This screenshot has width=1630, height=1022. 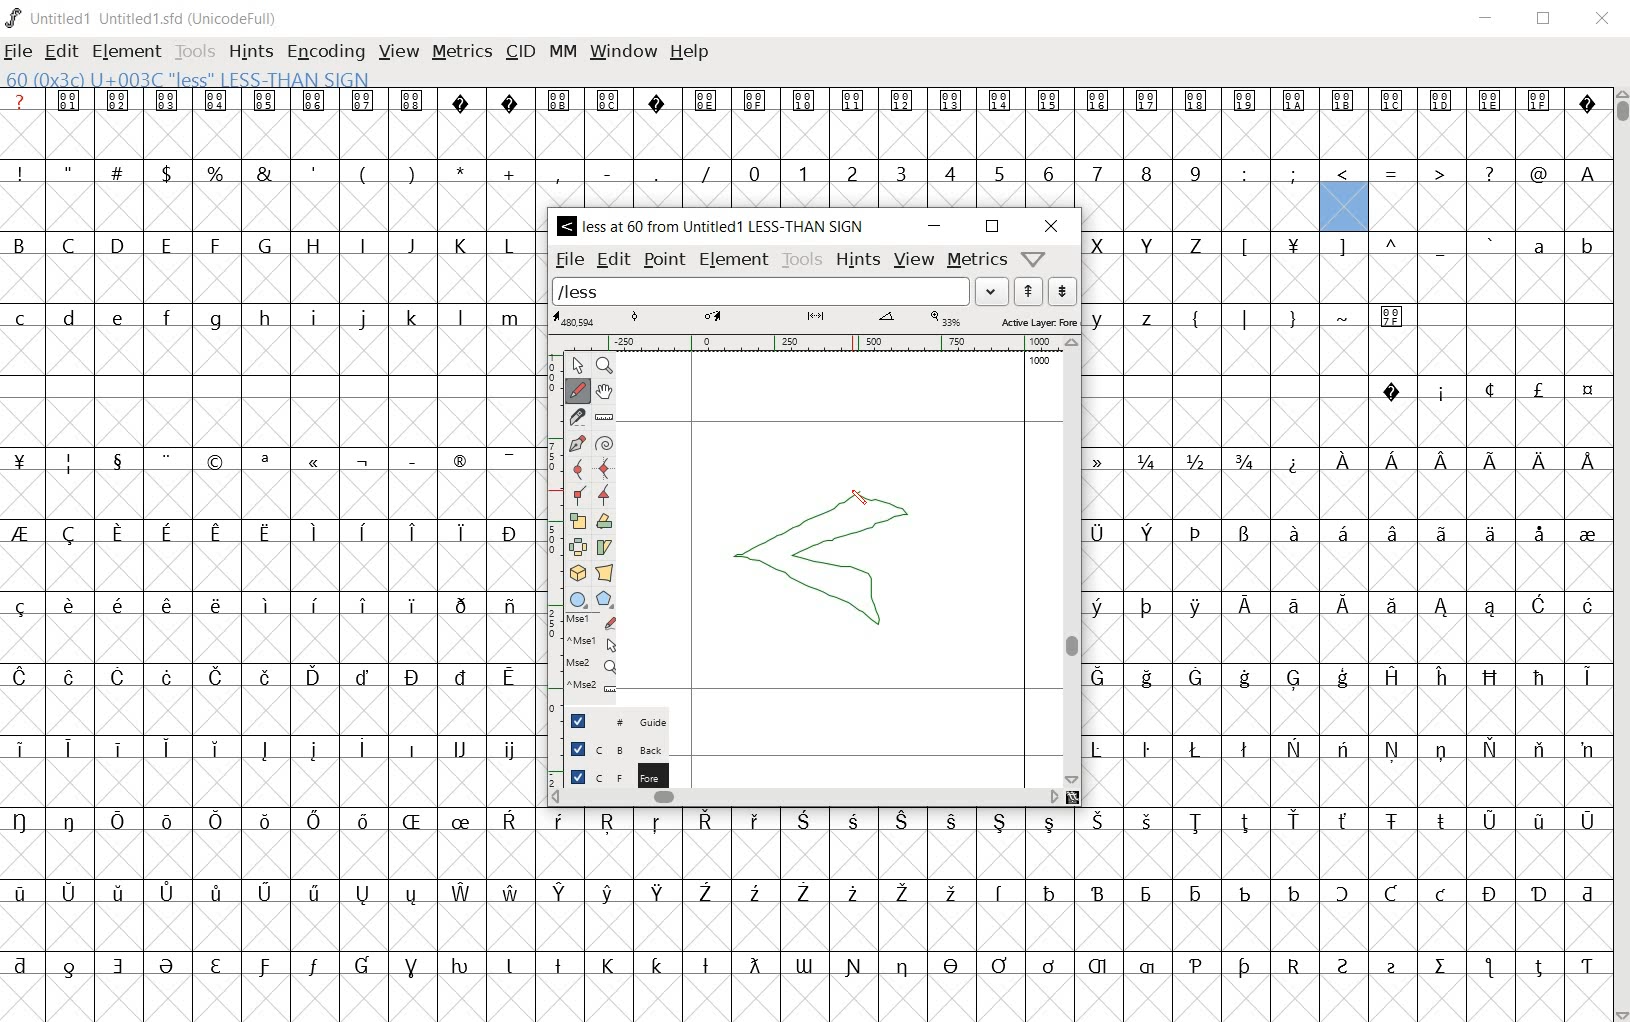 What do you see at coordinates (664, 260) in the screenshot?
I see `point` at bounding box center [664, 260].